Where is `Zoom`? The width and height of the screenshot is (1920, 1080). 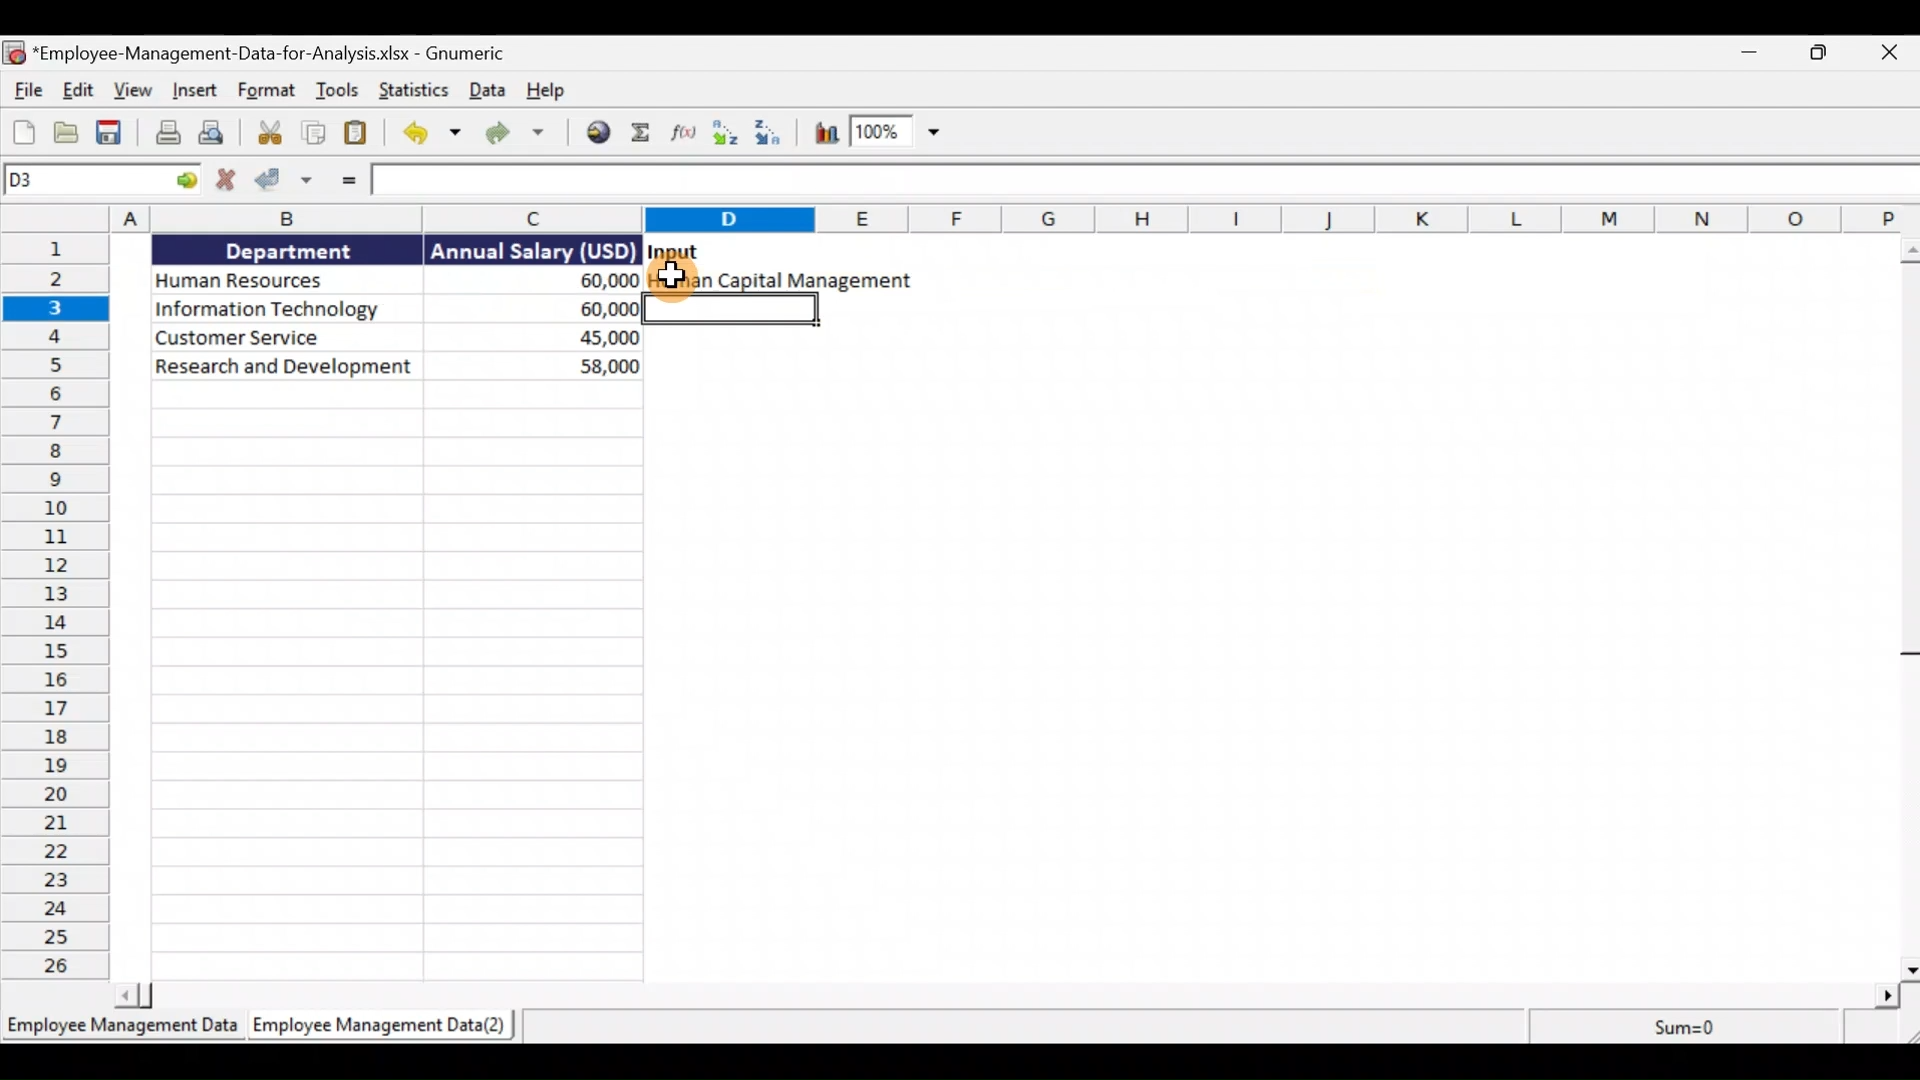 Zoom is located at coordinates (898, 135).